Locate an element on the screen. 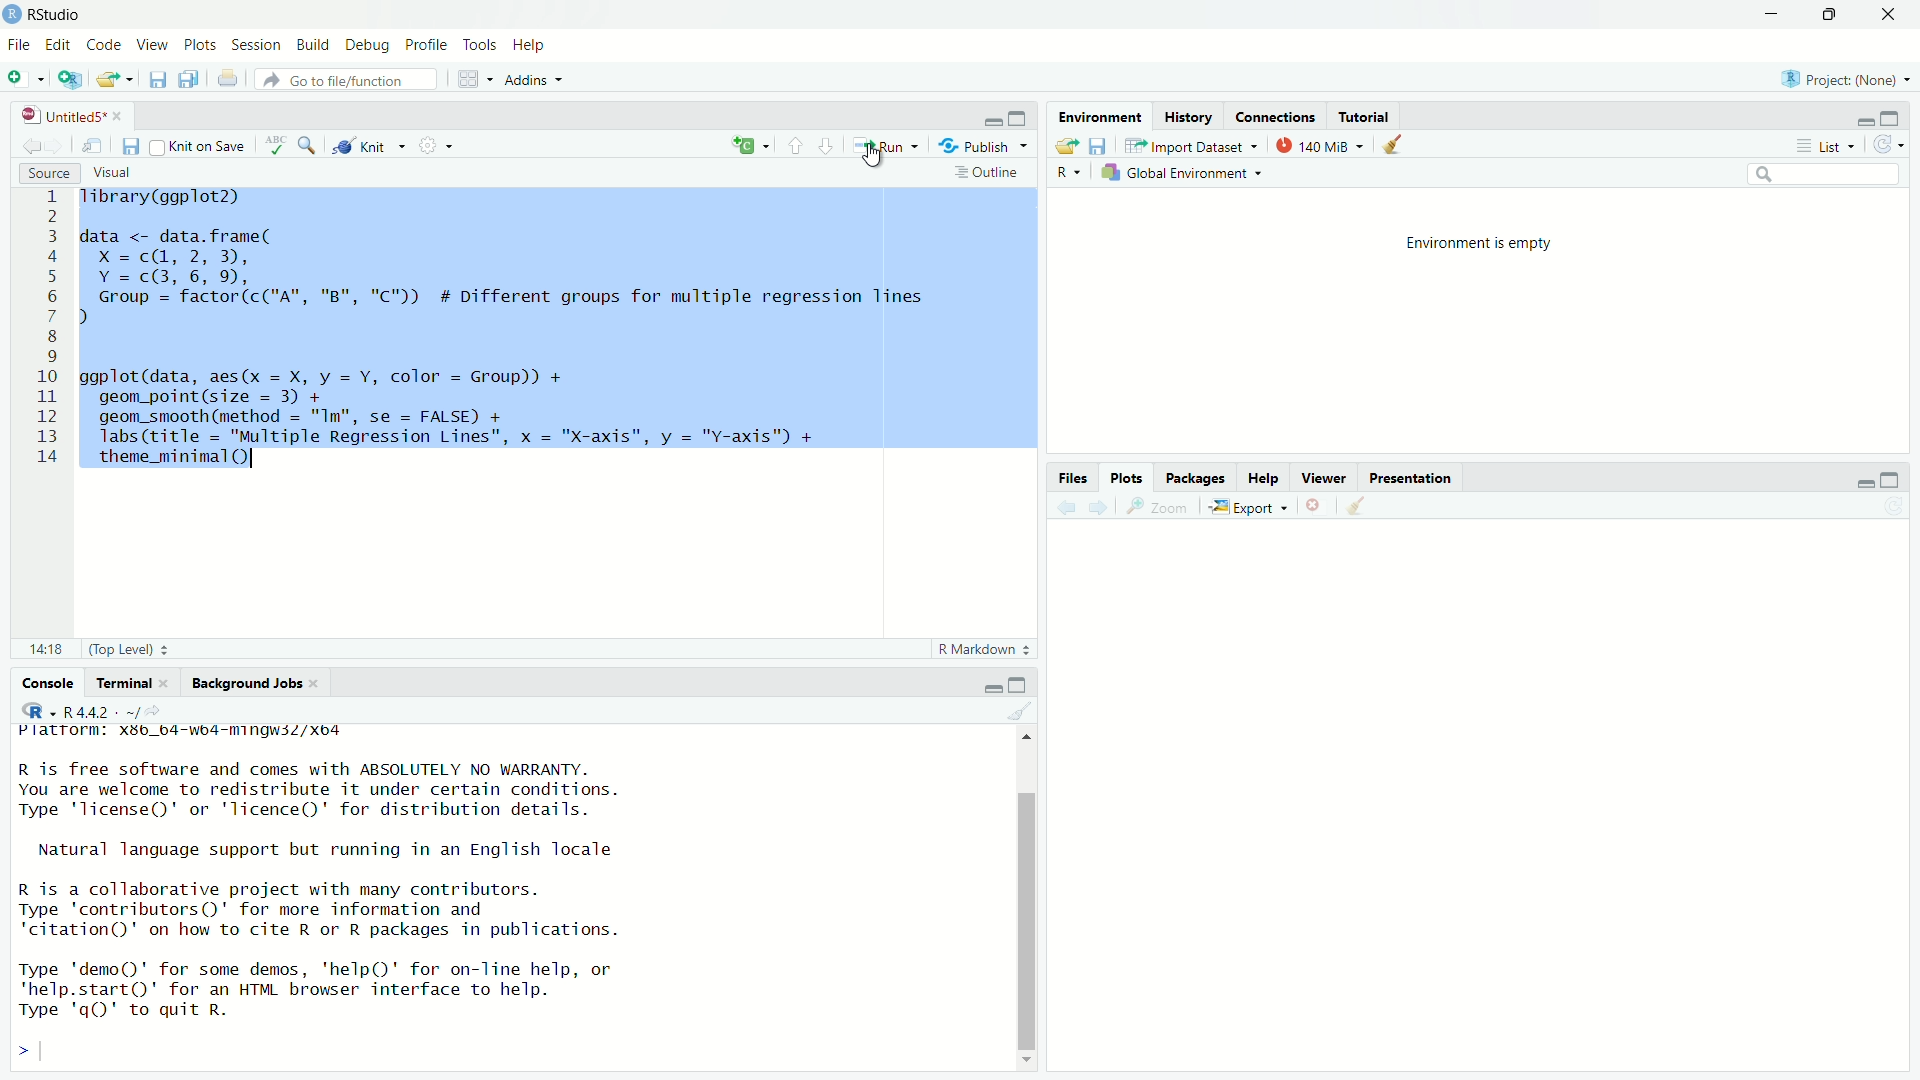  Presentation is located at coordinates (1415, 478).